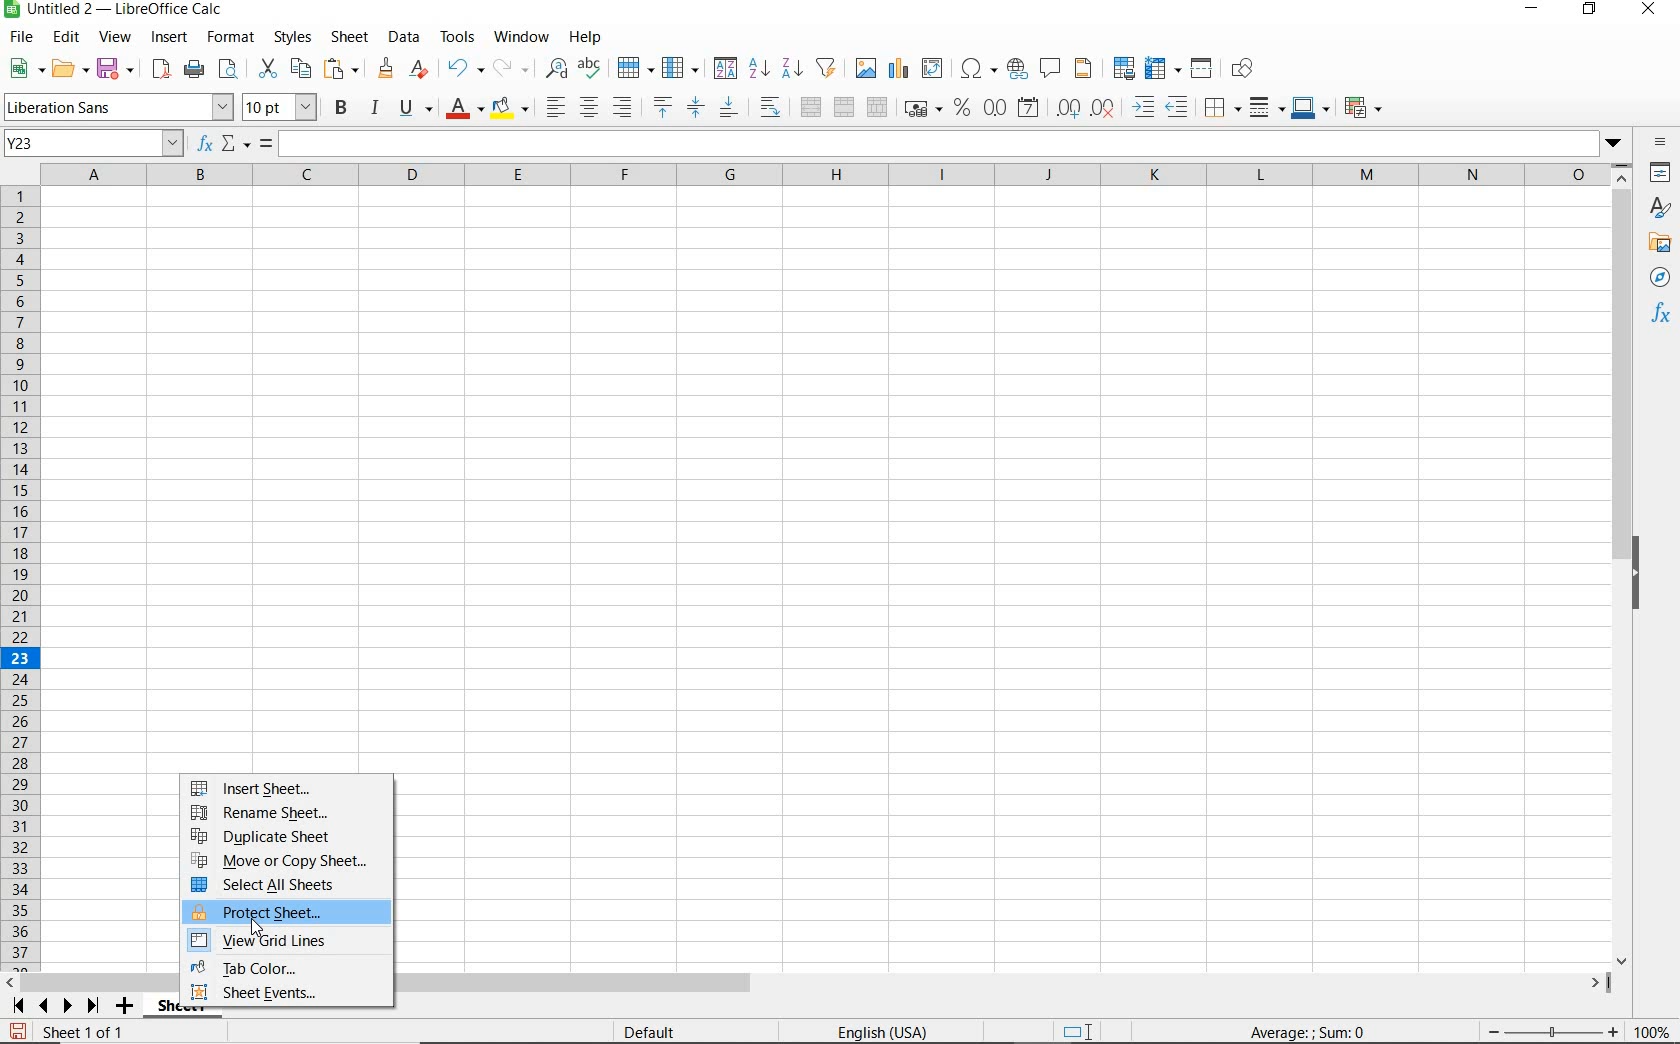  What do you see at coordinates (231, 69) in the screenshot?
I see `TOGGLE PRINT PREVIEW` at bounding box center [231, 69].